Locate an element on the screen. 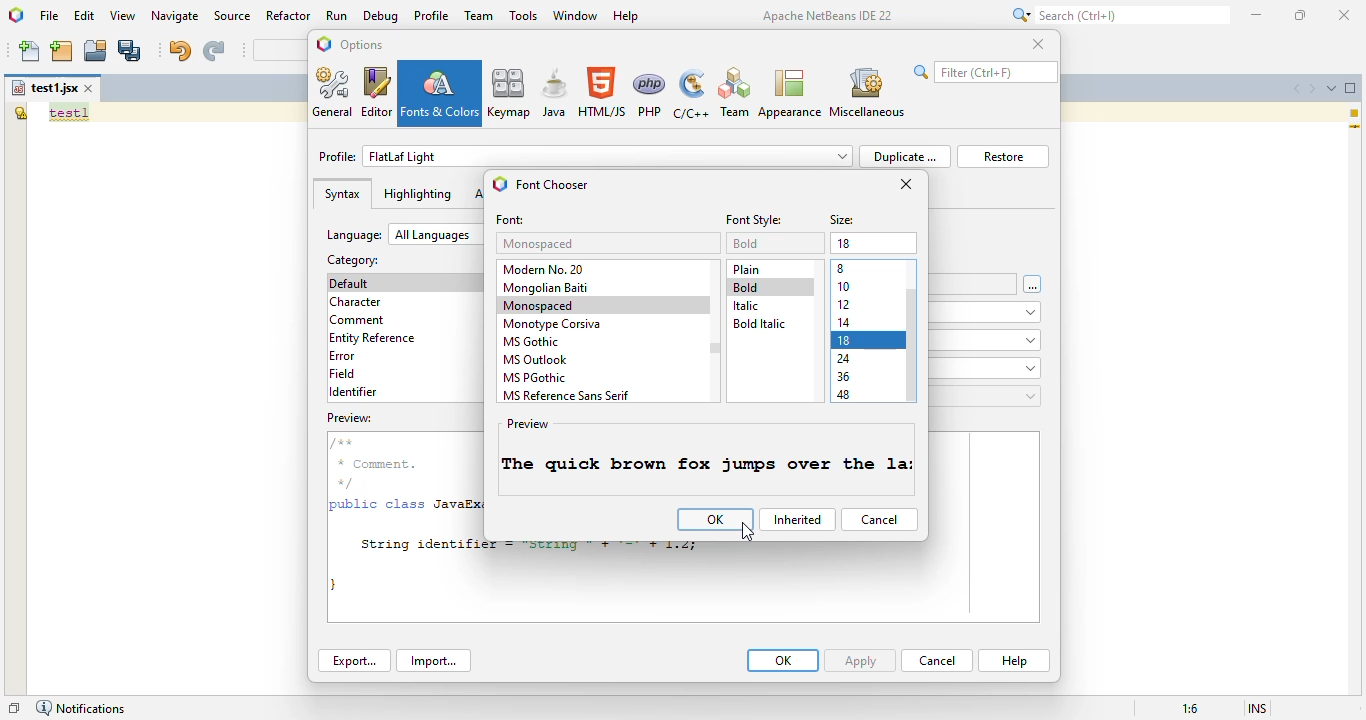 The width and height of the screenshot is (1366, 720). identifier is located at coordinates (353, 392).